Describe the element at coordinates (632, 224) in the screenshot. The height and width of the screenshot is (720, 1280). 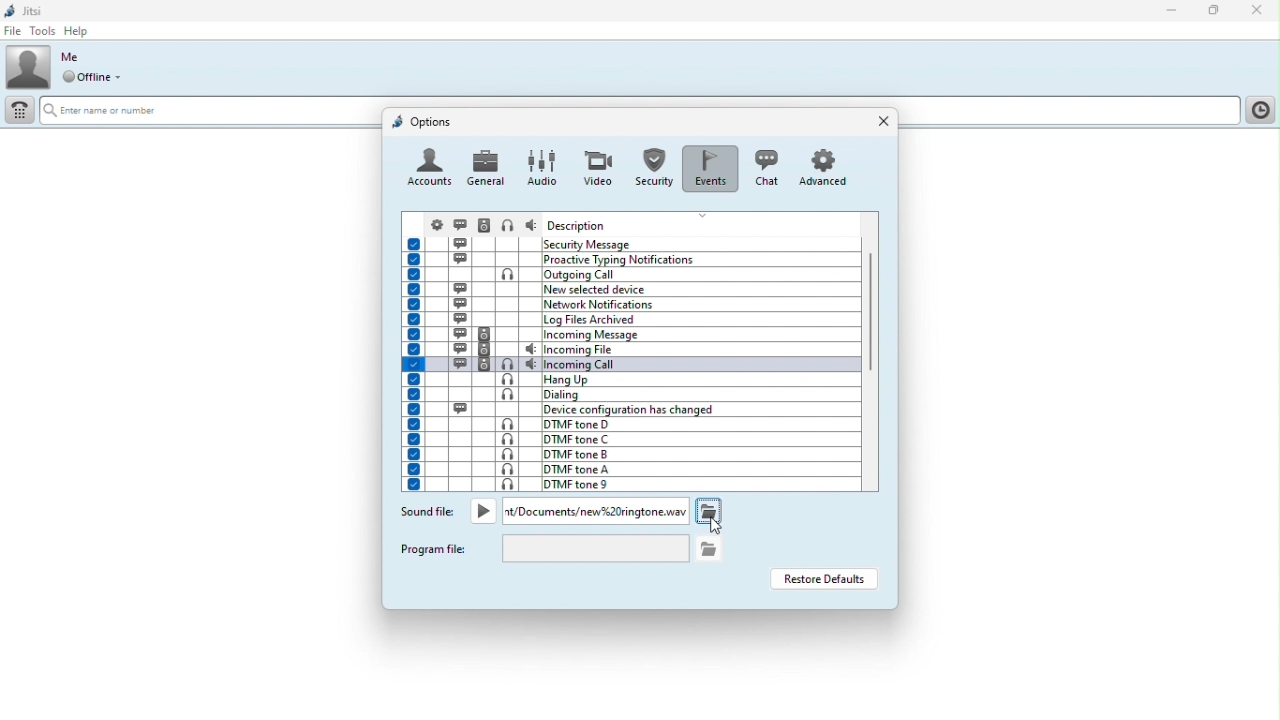
I see `Headers` at that location.